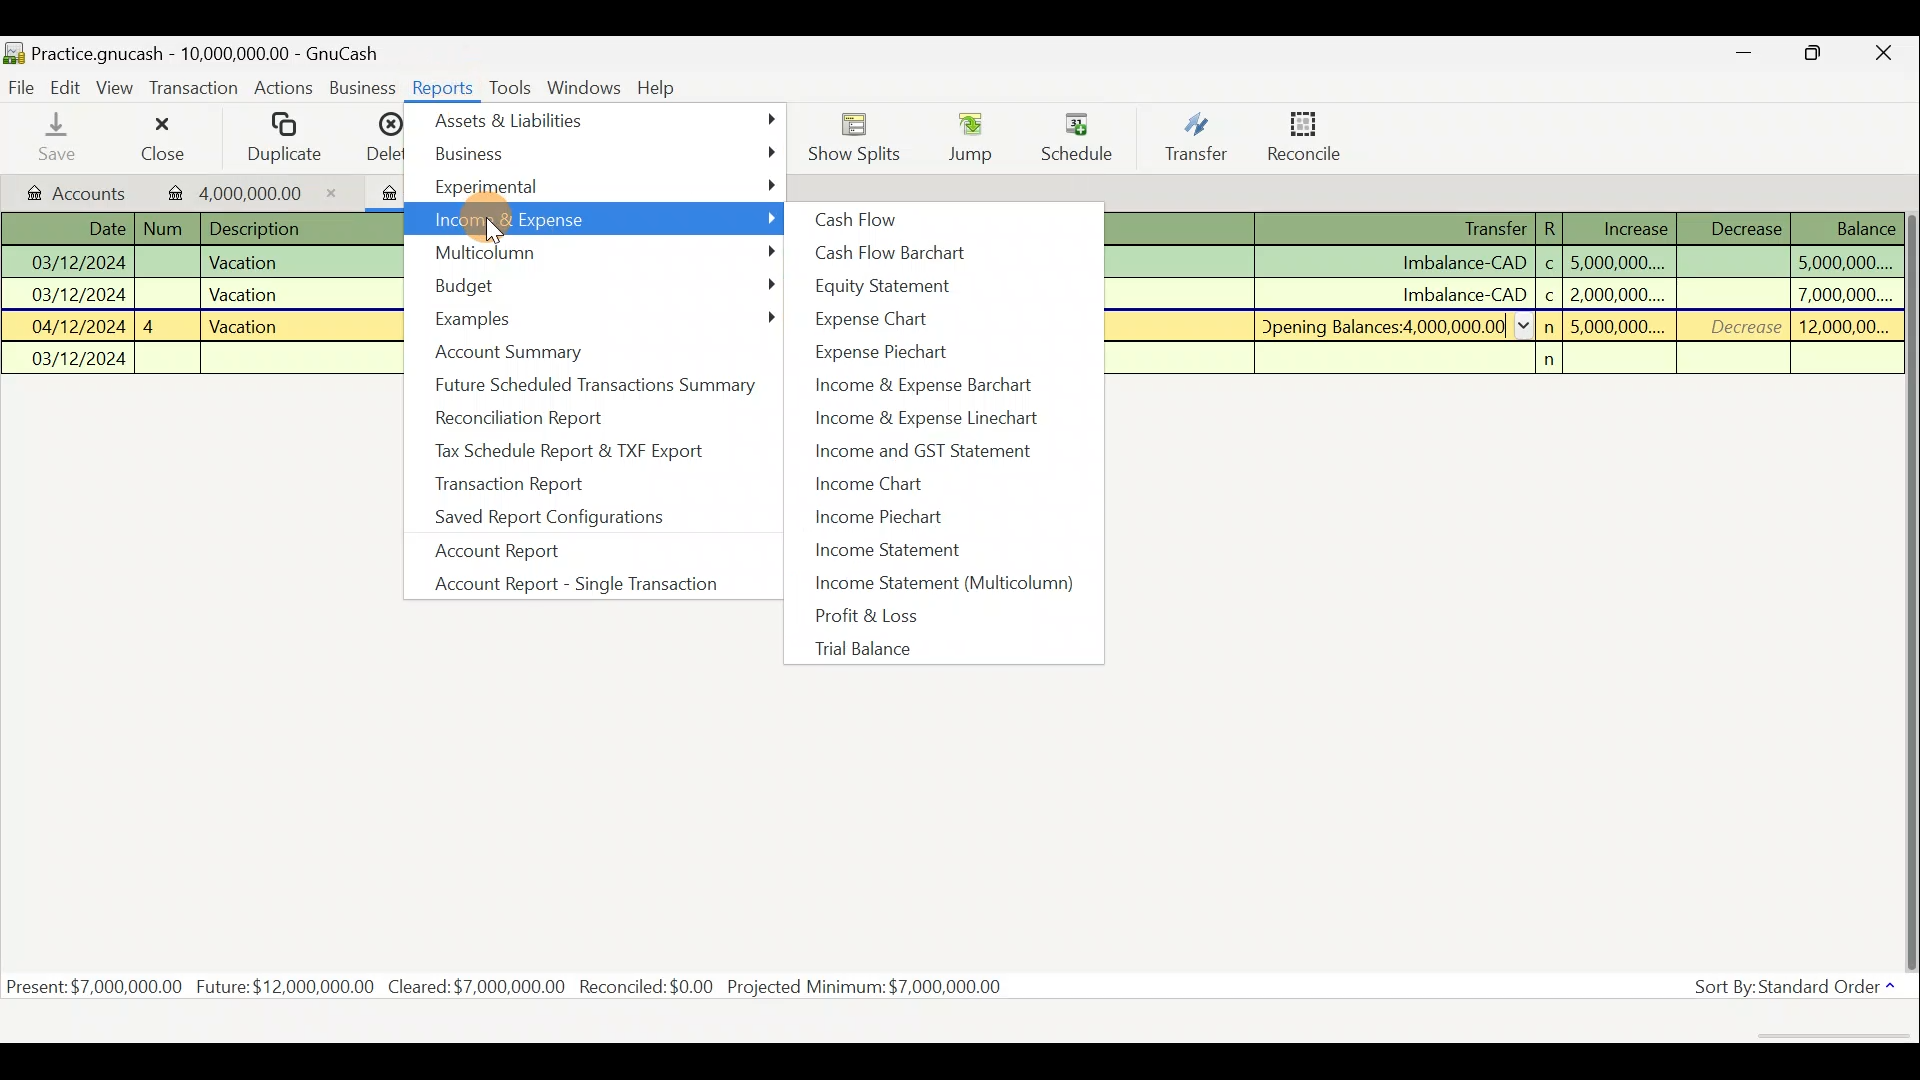 The height and width of the screenshot is (1080, 1920). Describe the element at coordinates (885, 351) in the screenshot. I see `Expense pie chart` at that location.